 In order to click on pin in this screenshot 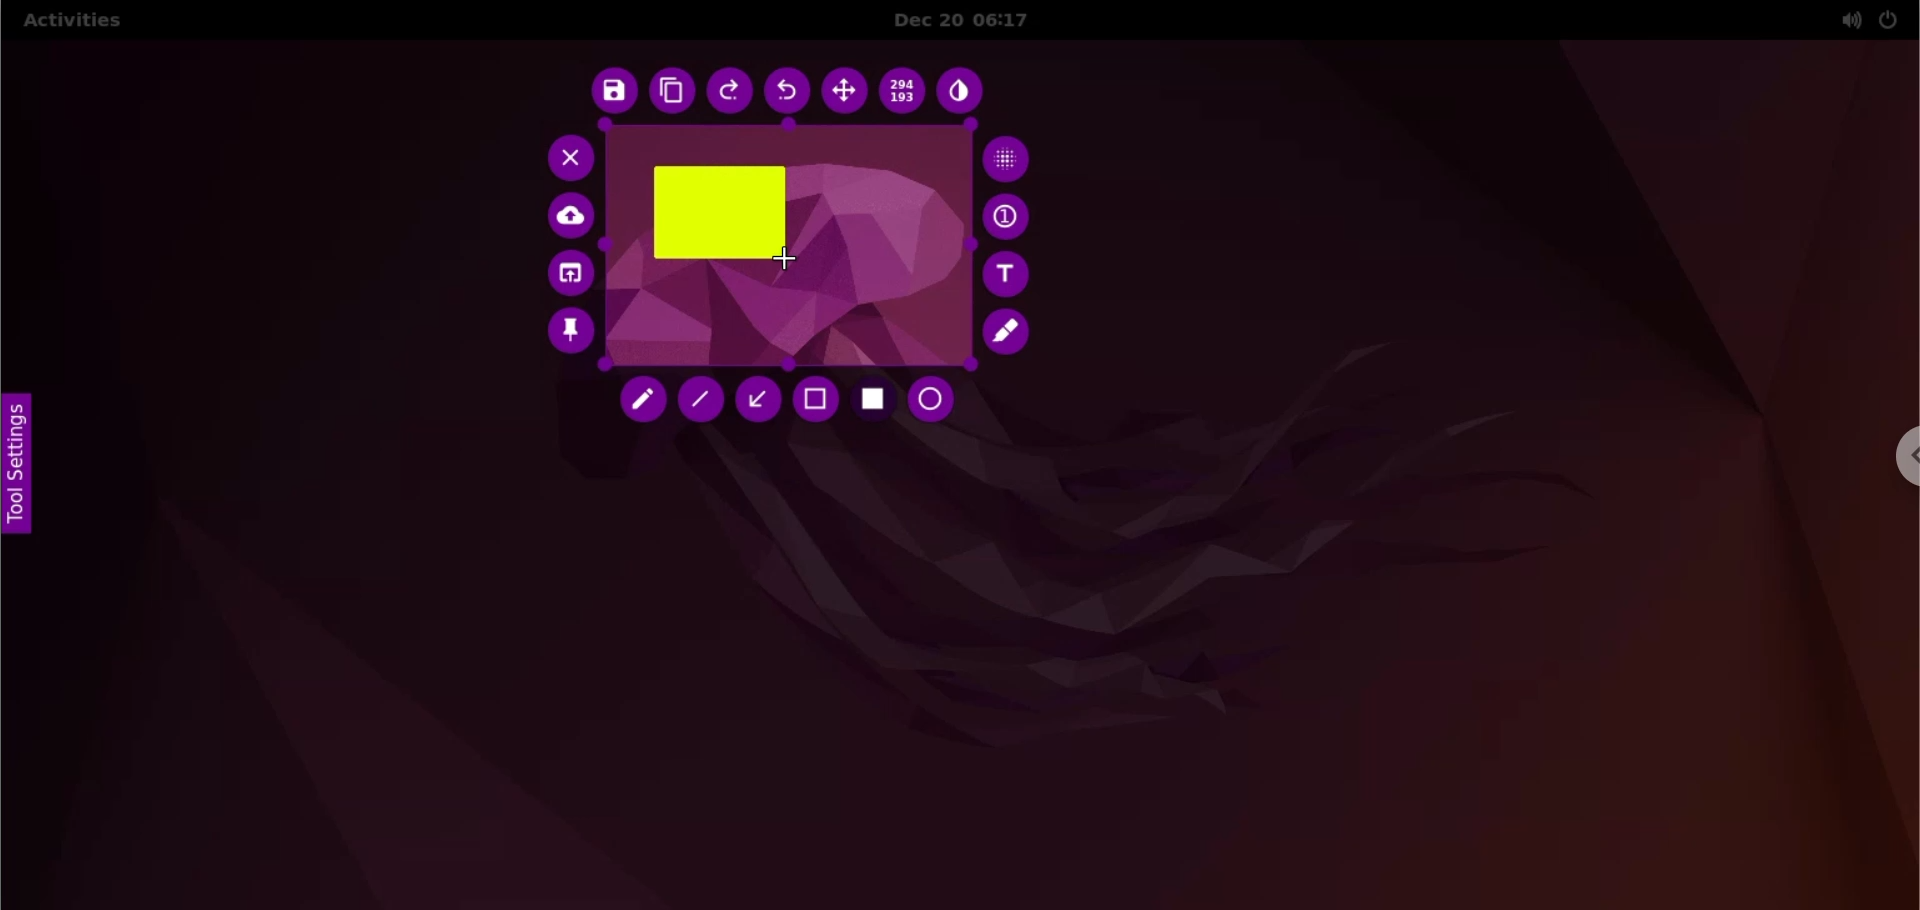, I will do `click(569, 335)`.